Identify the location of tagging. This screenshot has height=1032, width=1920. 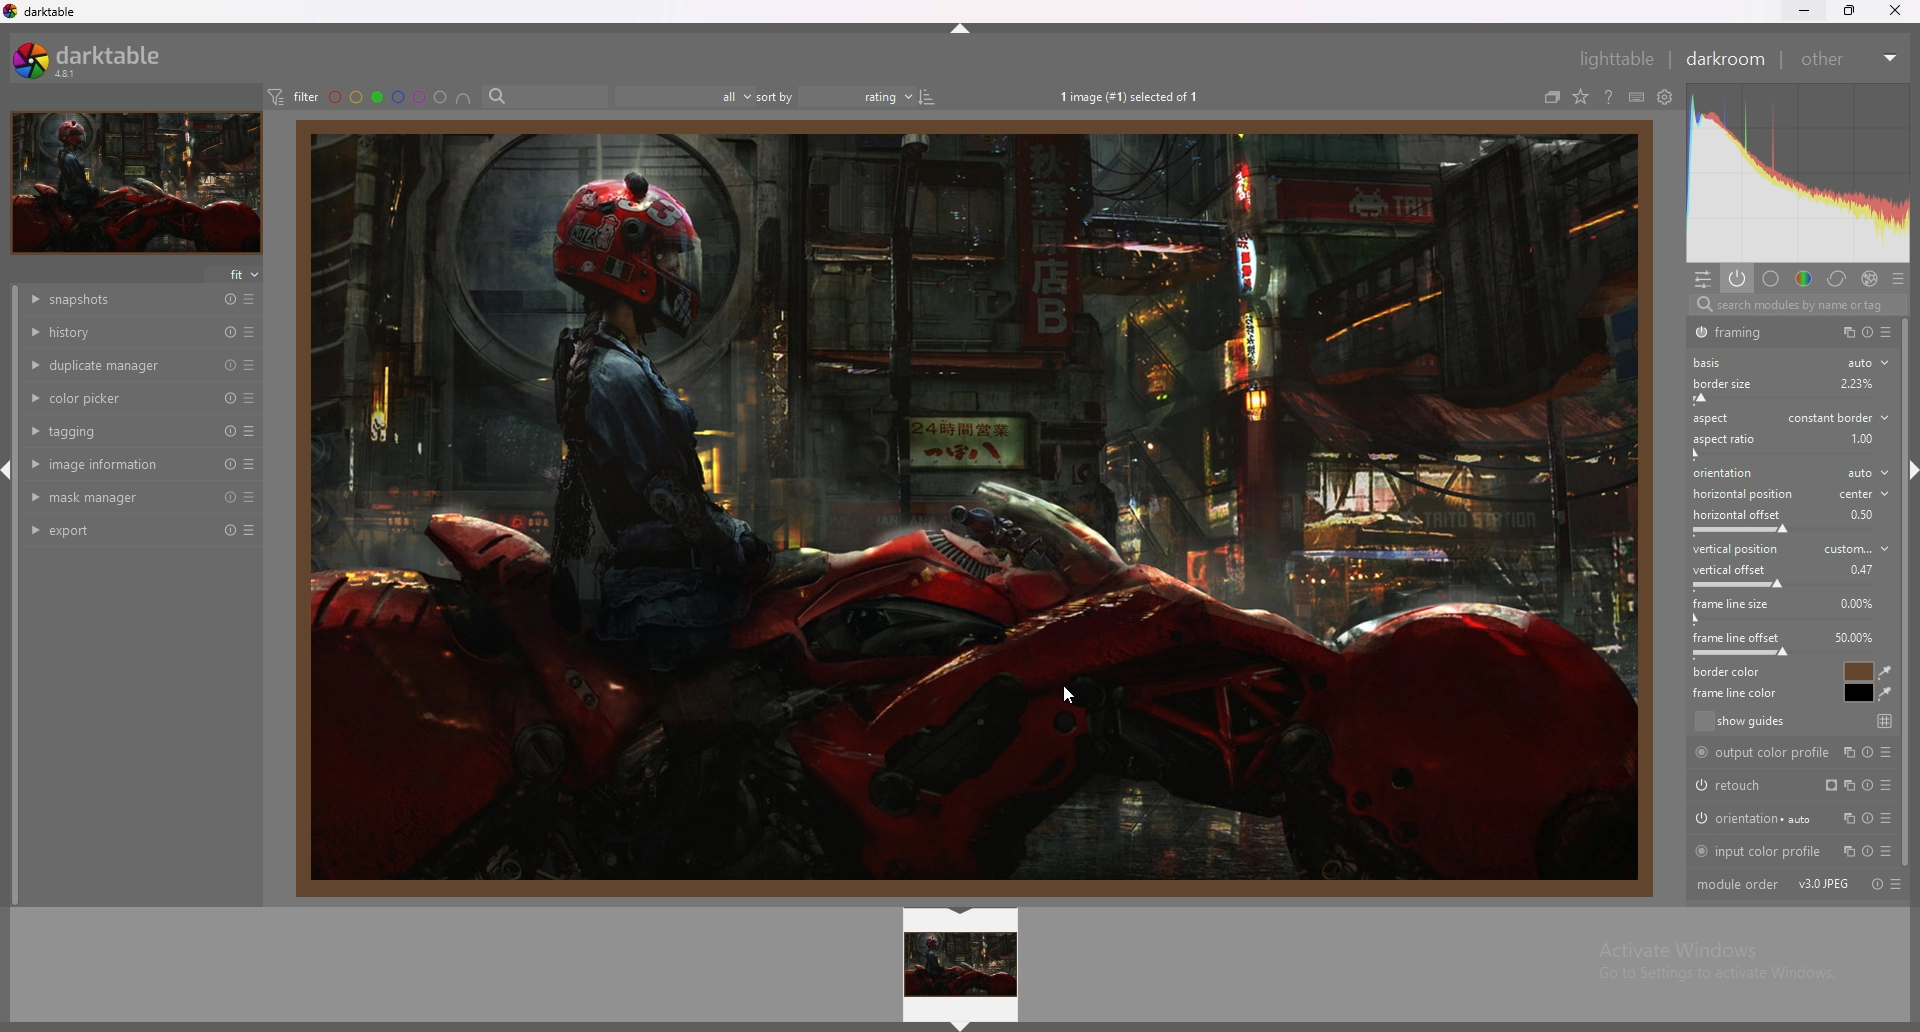
(118, 431).